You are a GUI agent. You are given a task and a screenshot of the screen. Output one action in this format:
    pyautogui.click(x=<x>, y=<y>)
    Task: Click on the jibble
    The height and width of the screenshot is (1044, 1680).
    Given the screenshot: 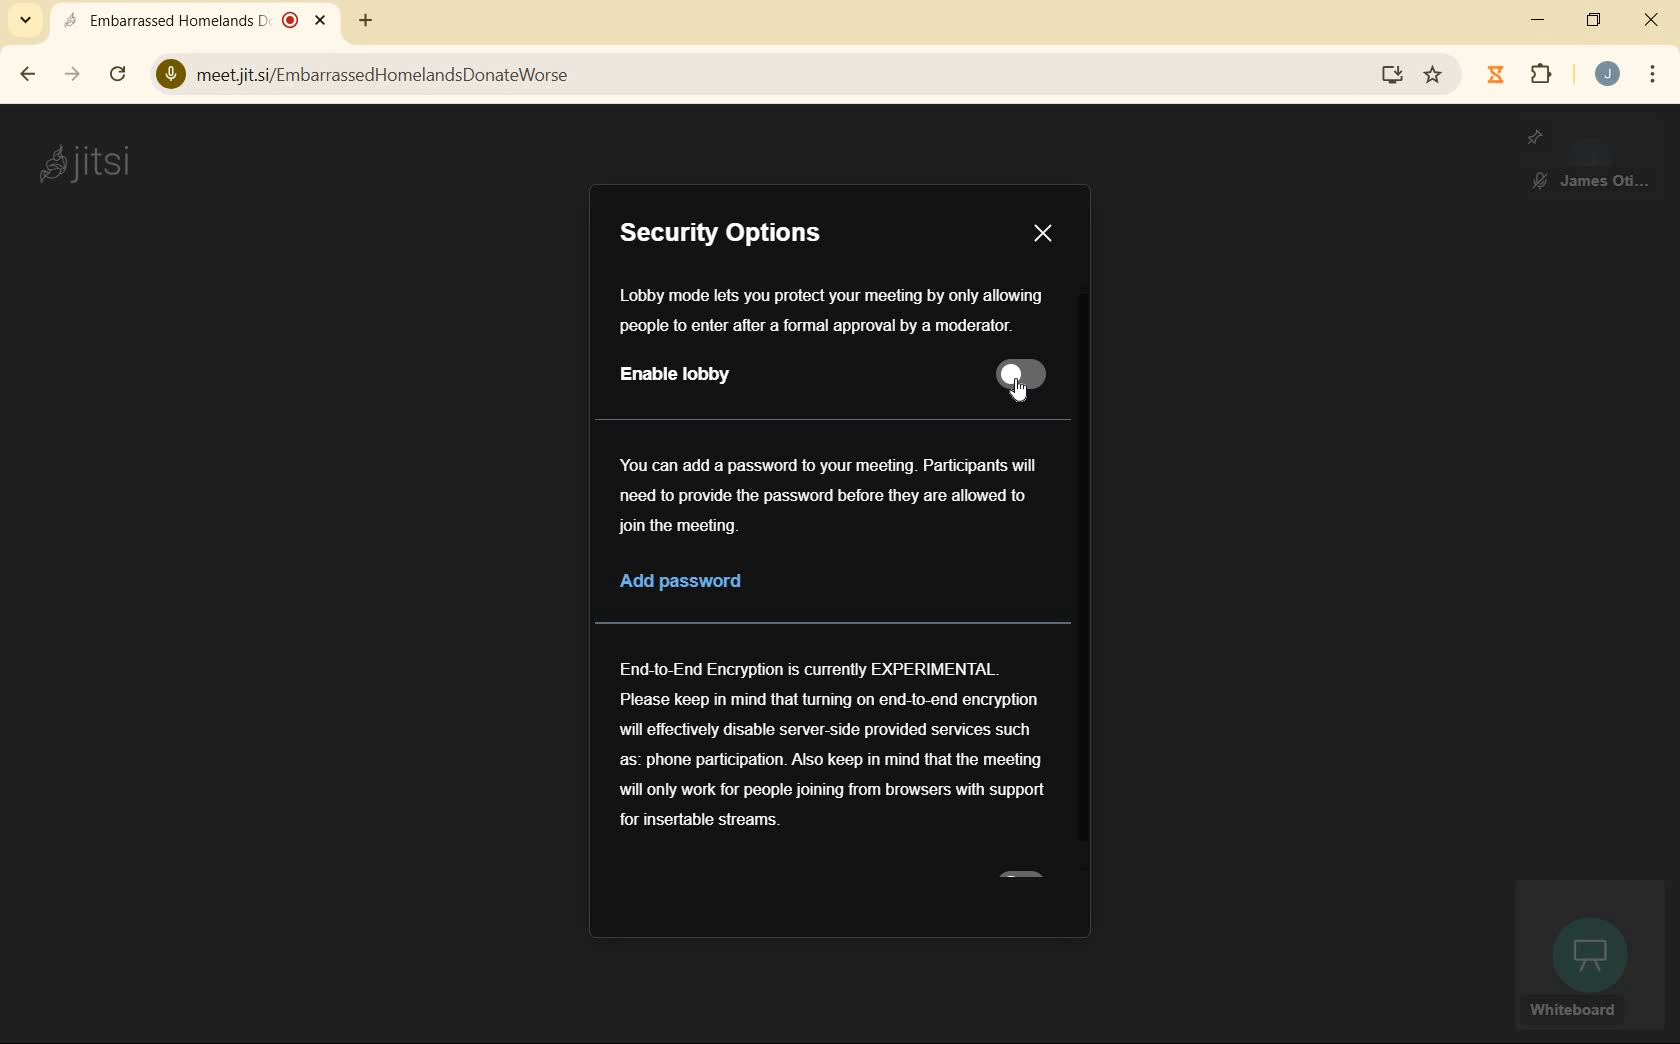 What is the action you would take?
    pyautogui.click(x=1500, y=74)
    